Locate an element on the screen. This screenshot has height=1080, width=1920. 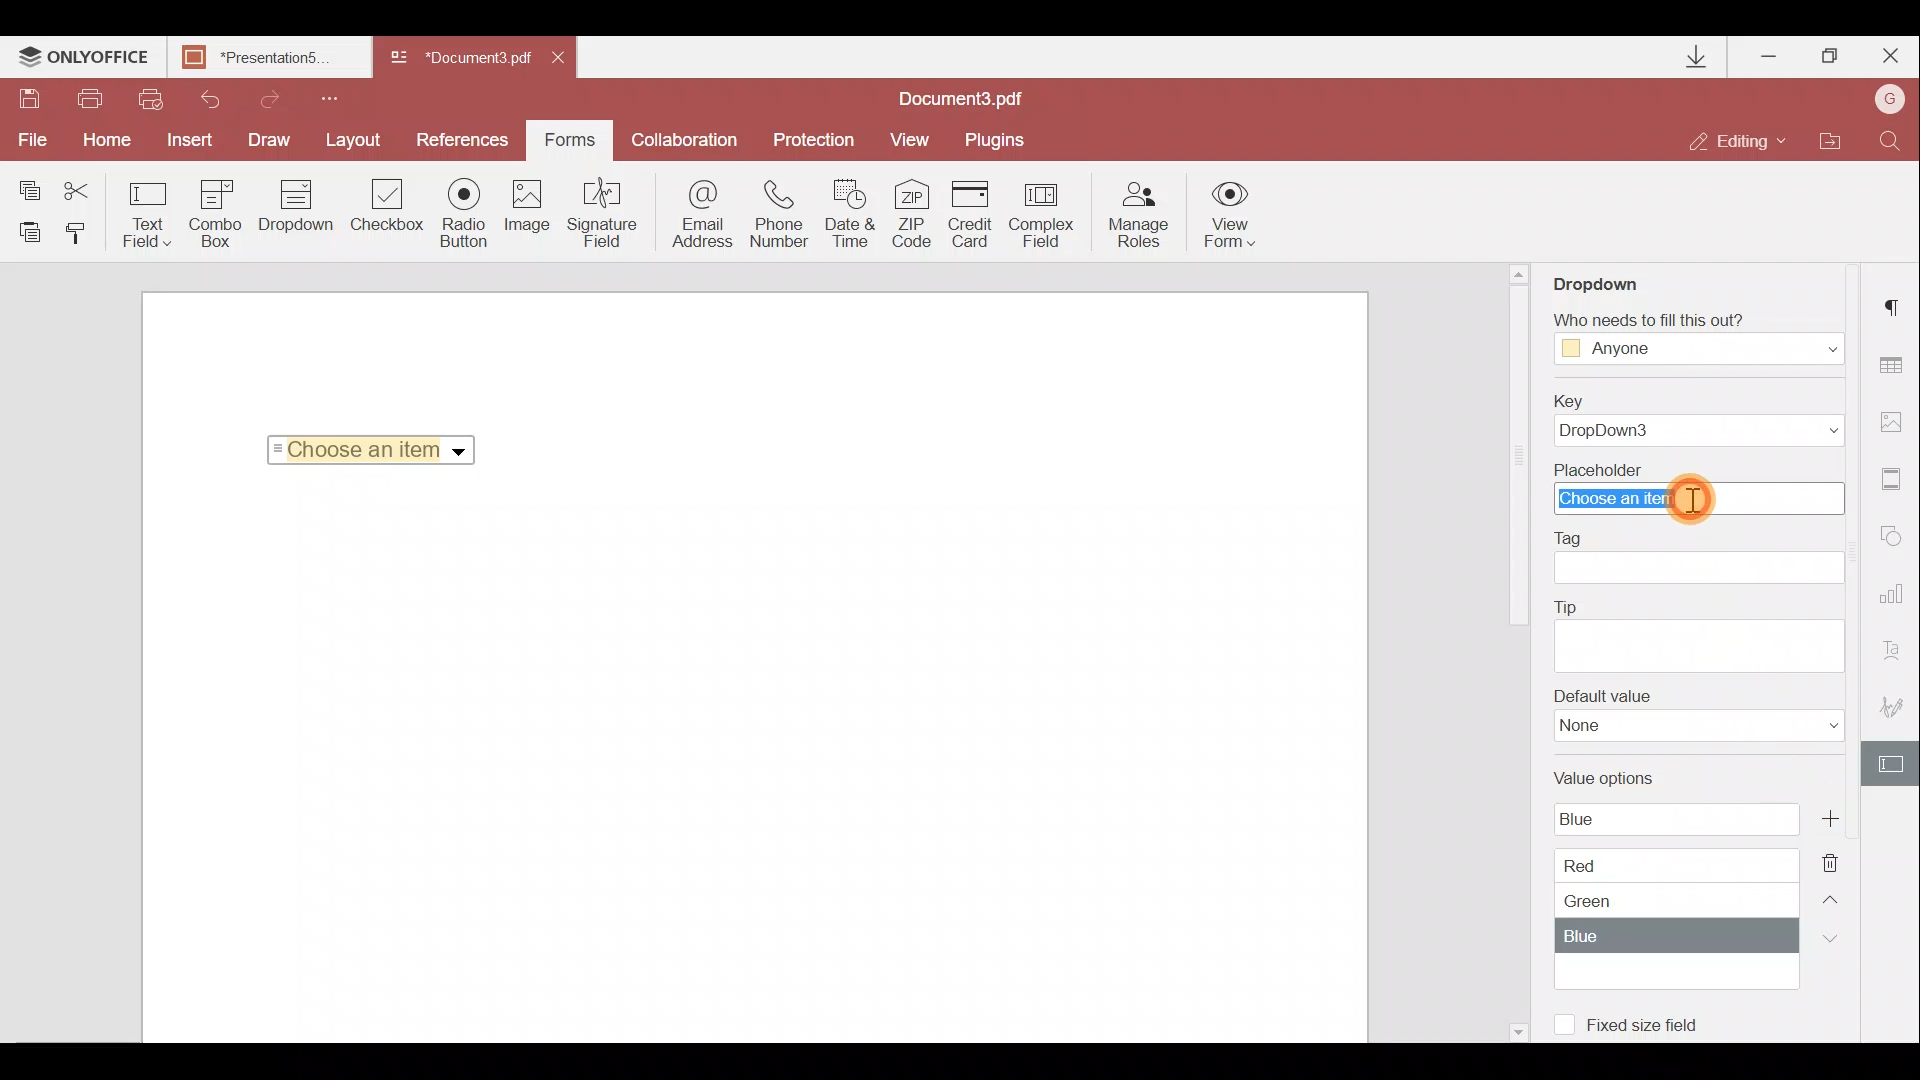
Close is located at coordinates (1889, 57).